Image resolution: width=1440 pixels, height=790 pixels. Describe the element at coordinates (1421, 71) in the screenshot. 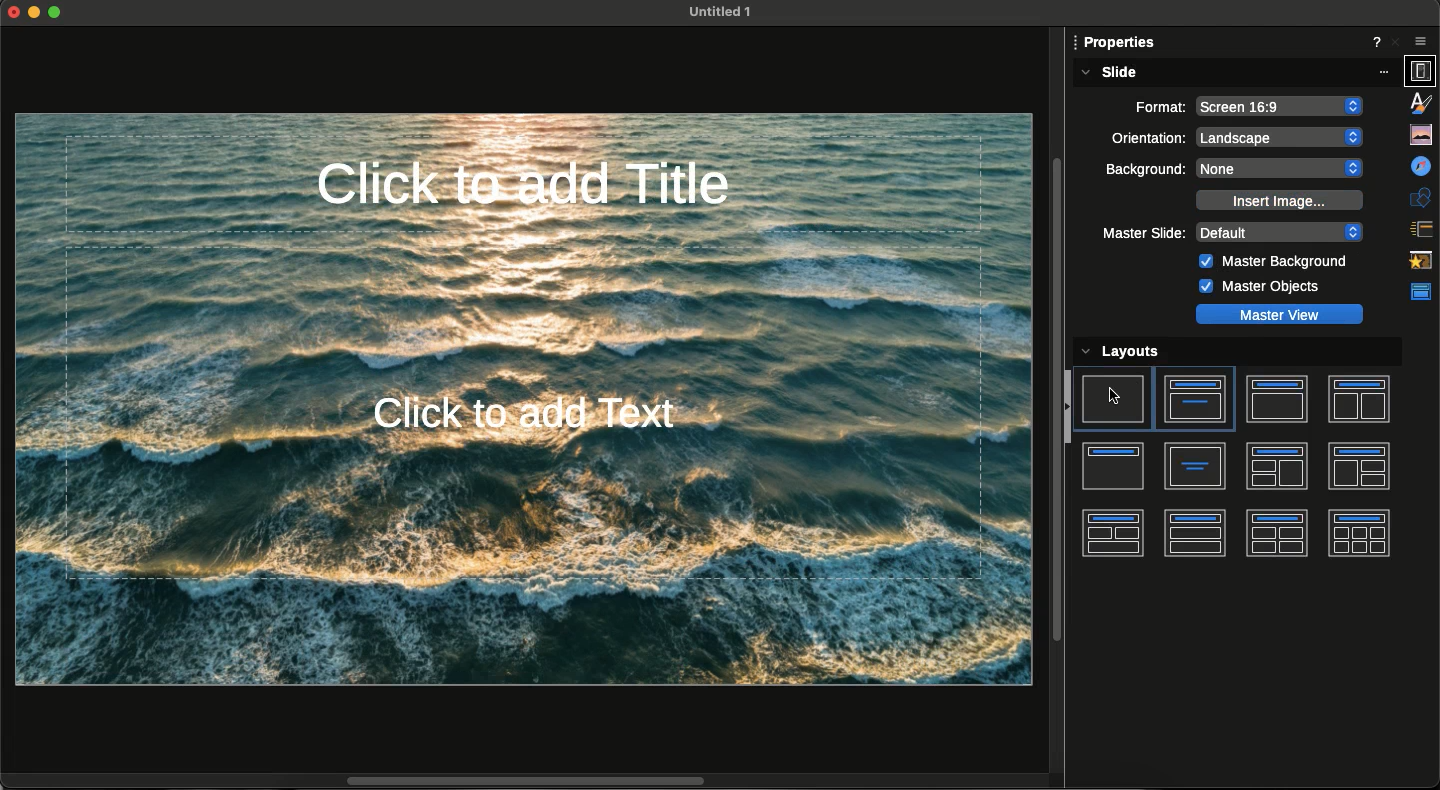

I see `Properties` at that location.